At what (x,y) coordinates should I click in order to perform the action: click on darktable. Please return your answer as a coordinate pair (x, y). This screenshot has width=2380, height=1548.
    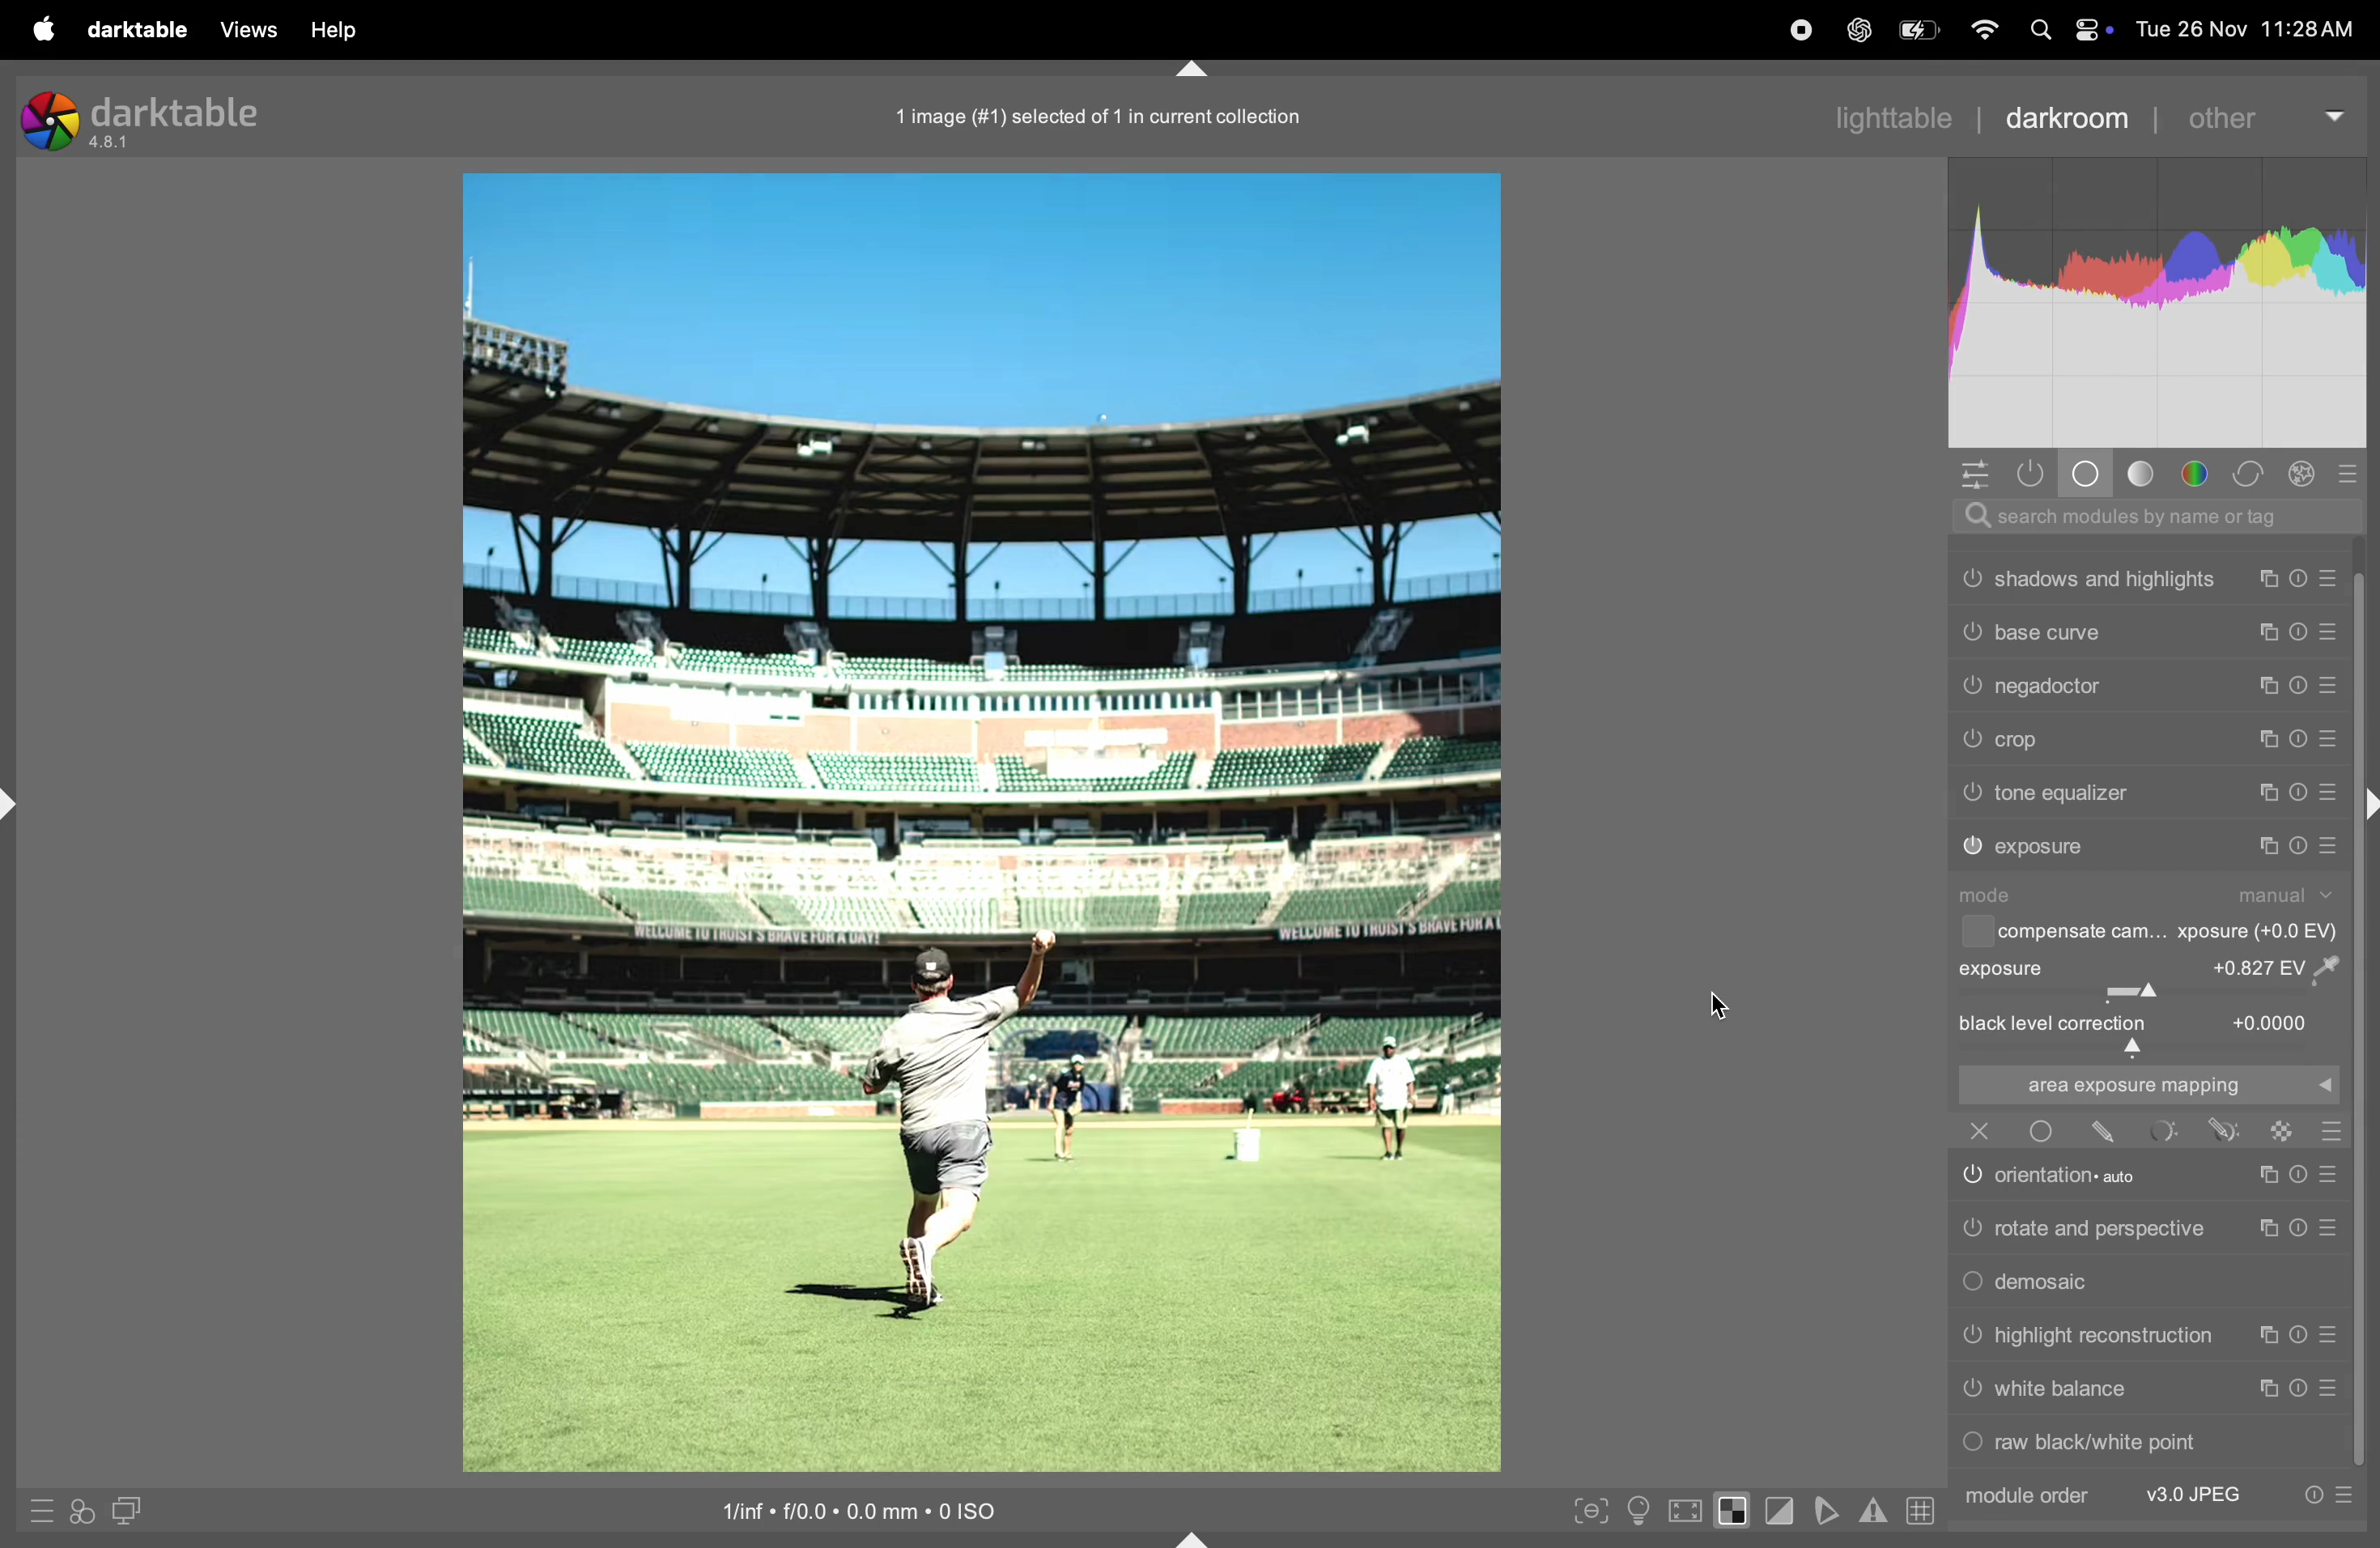
    Looking at the image, I should click on (178, 111).